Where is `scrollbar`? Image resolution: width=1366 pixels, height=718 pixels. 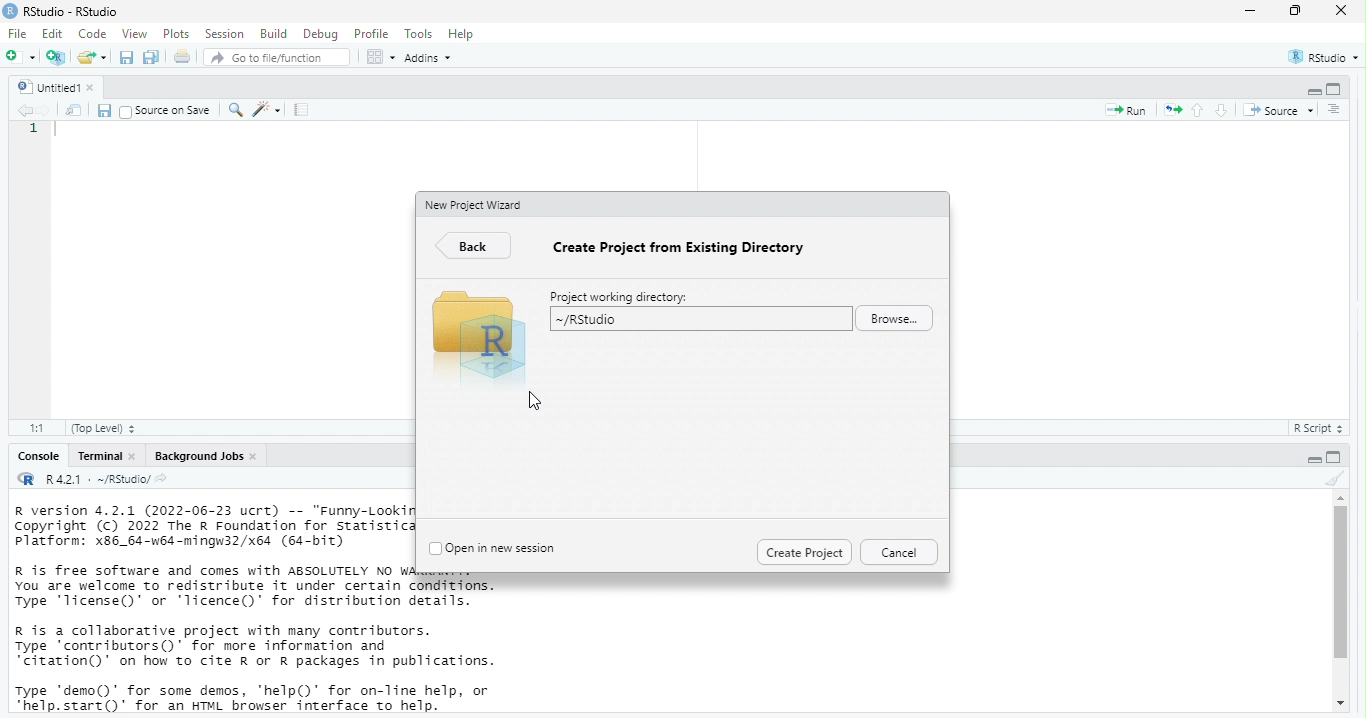 scrollbar is located at coordinates (1342, 598).